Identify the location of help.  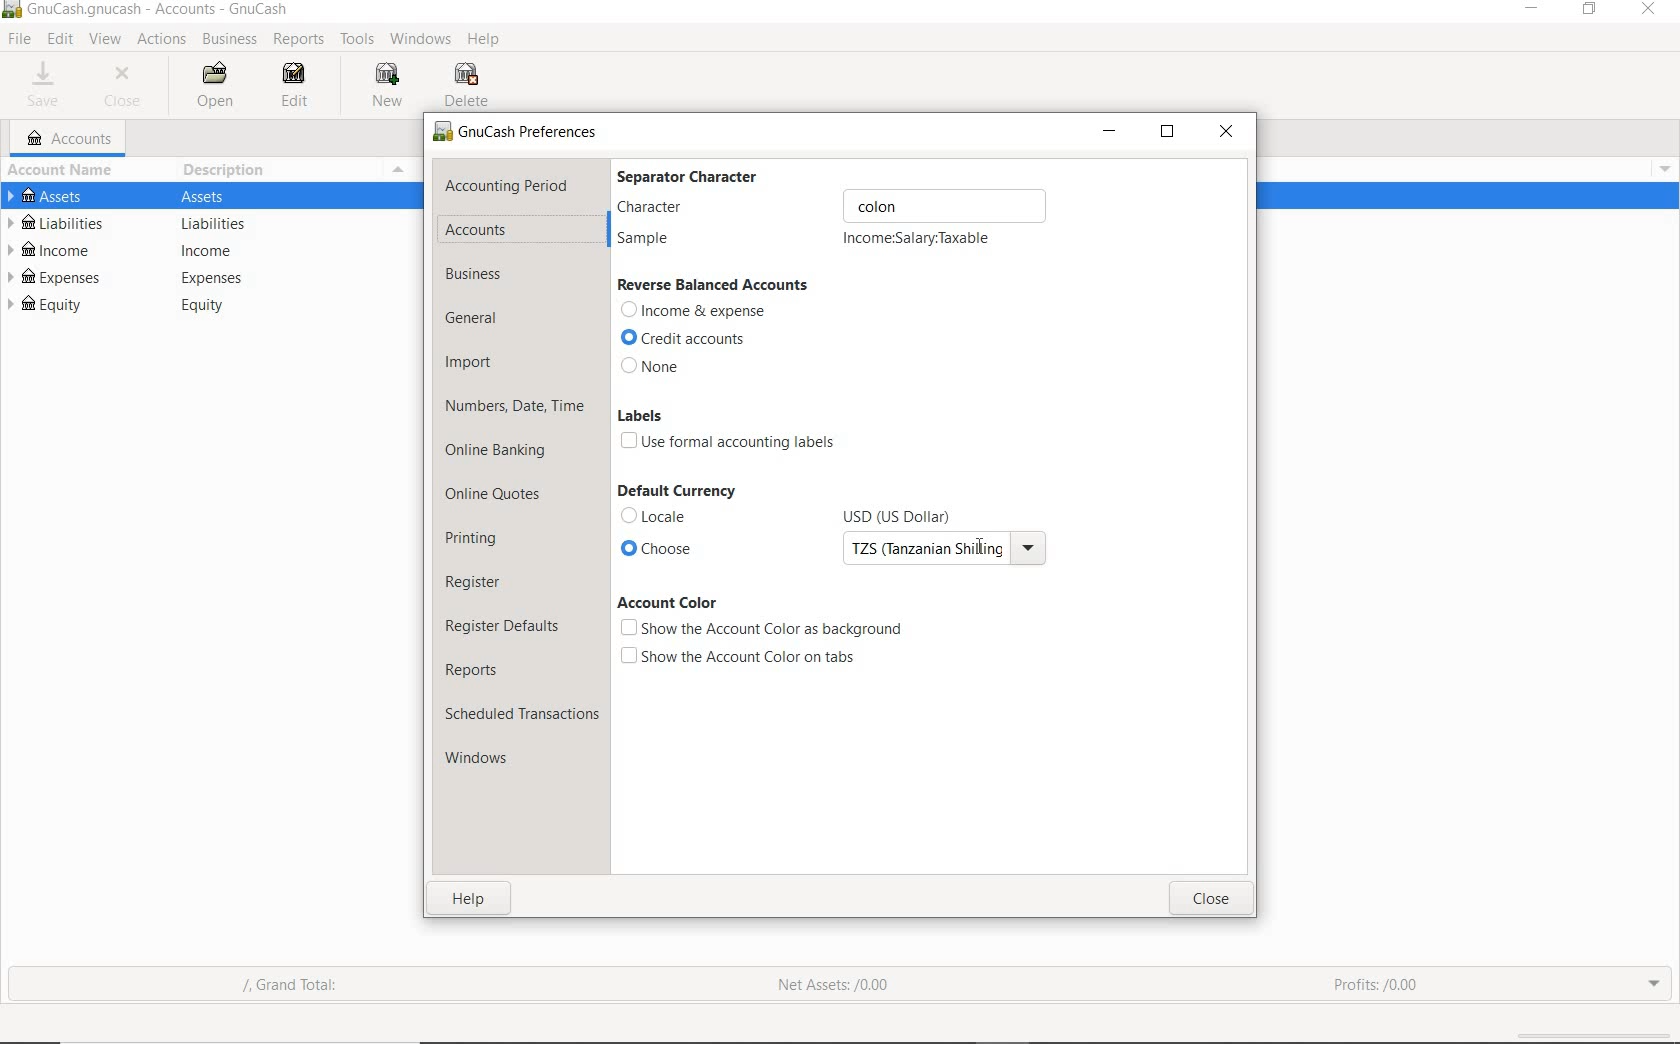
(471, 903).